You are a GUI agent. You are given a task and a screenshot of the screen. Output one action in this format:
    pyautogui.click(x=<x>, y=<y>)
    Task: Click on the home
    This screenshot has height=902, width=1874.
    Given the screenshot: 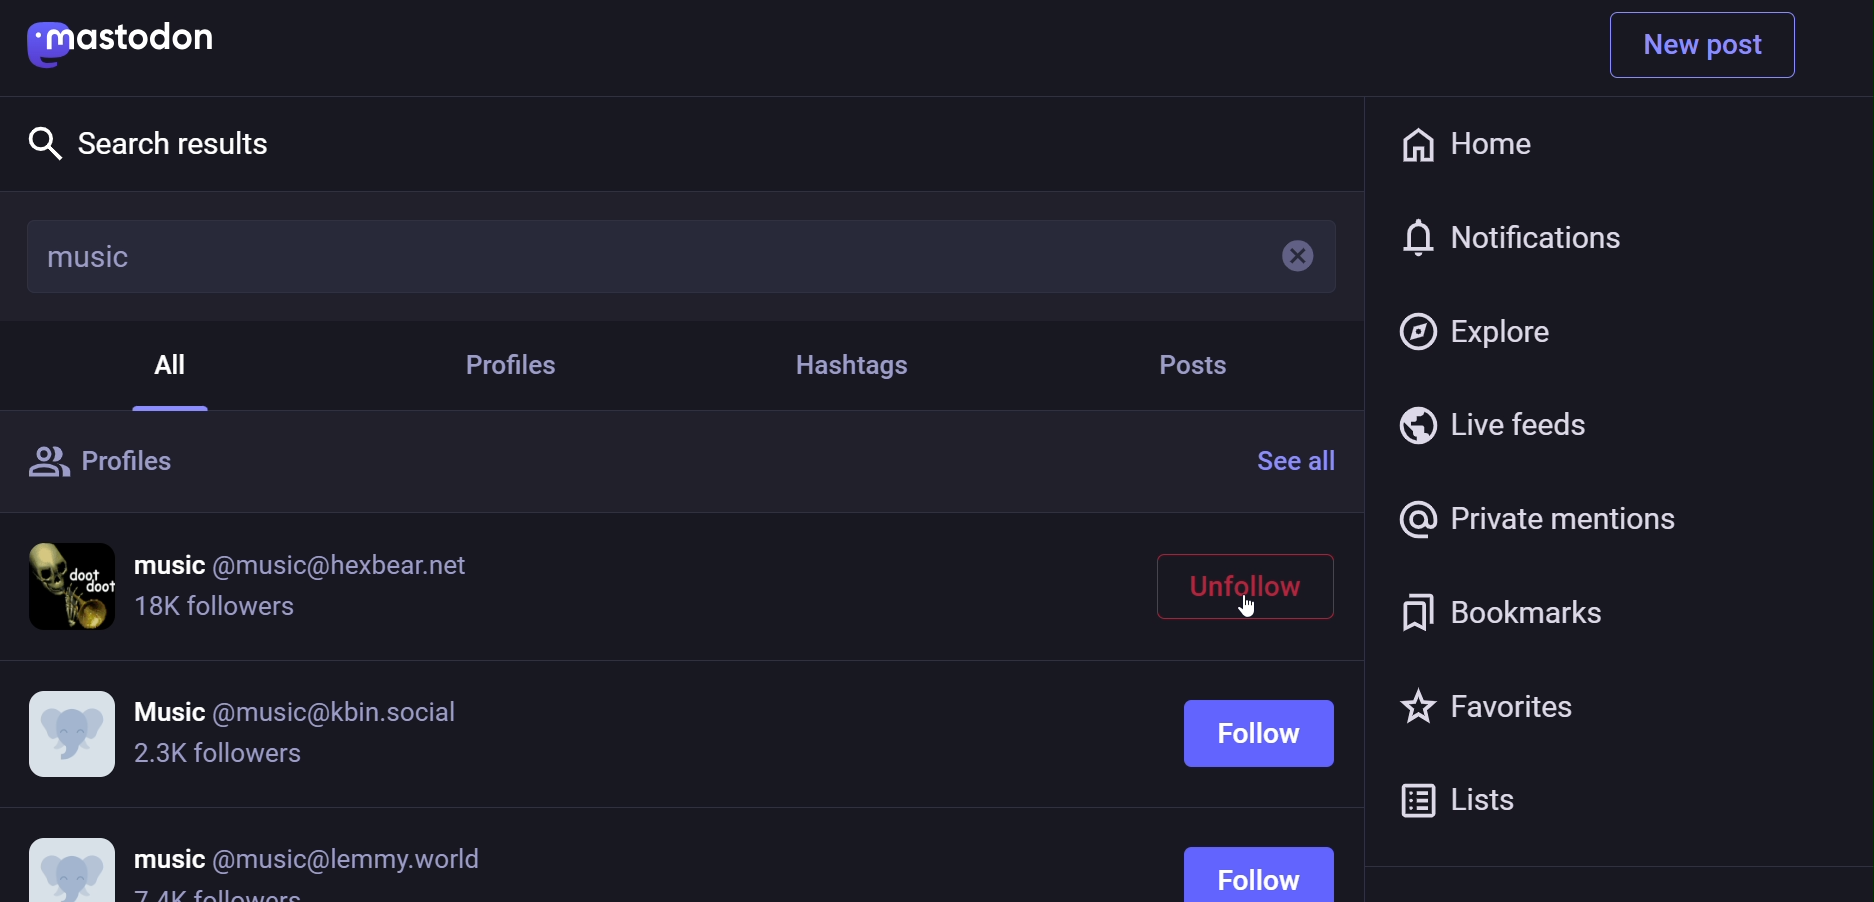 What is the action you would take?
    pyautogui.click(x=1465, y=146)
    